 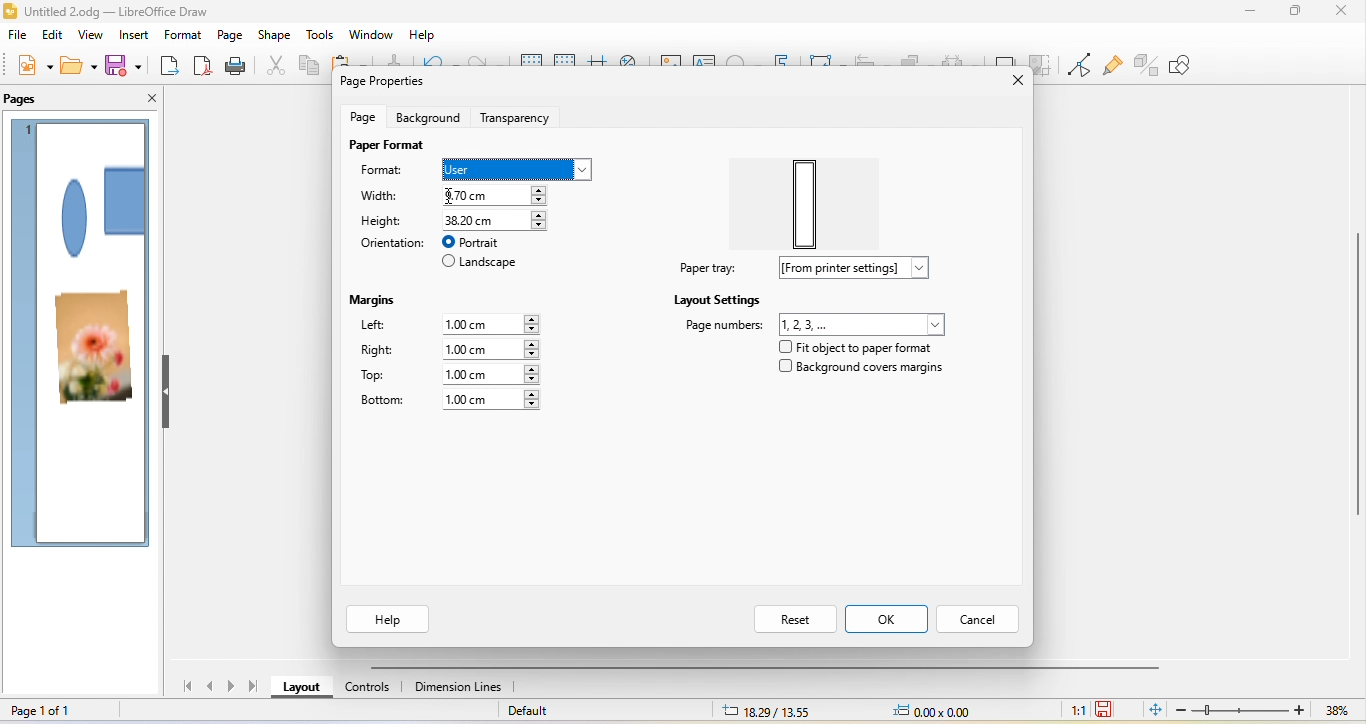 I want to click on clone formatting, so click(x=400, y=60).